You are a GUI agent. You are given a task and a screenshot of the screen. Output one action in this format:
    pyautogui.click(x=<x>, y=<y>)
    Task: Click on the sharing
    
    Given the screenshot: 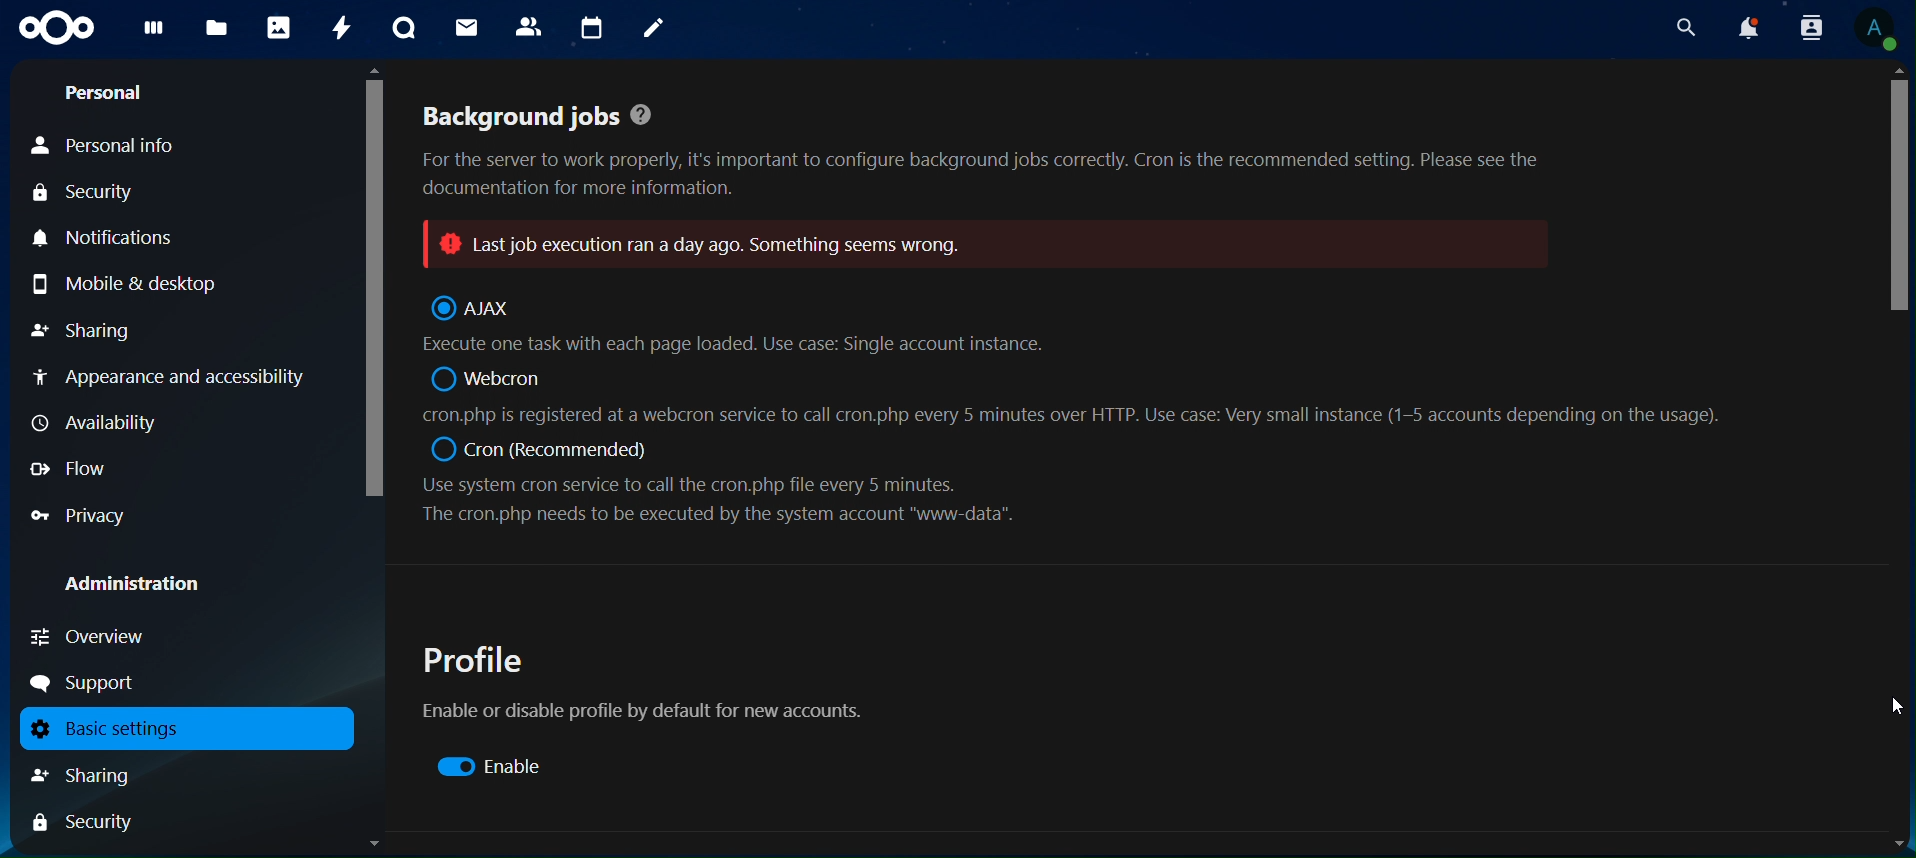 What is the action you would take?
    pyautogui.click(x=85, y=329)
    